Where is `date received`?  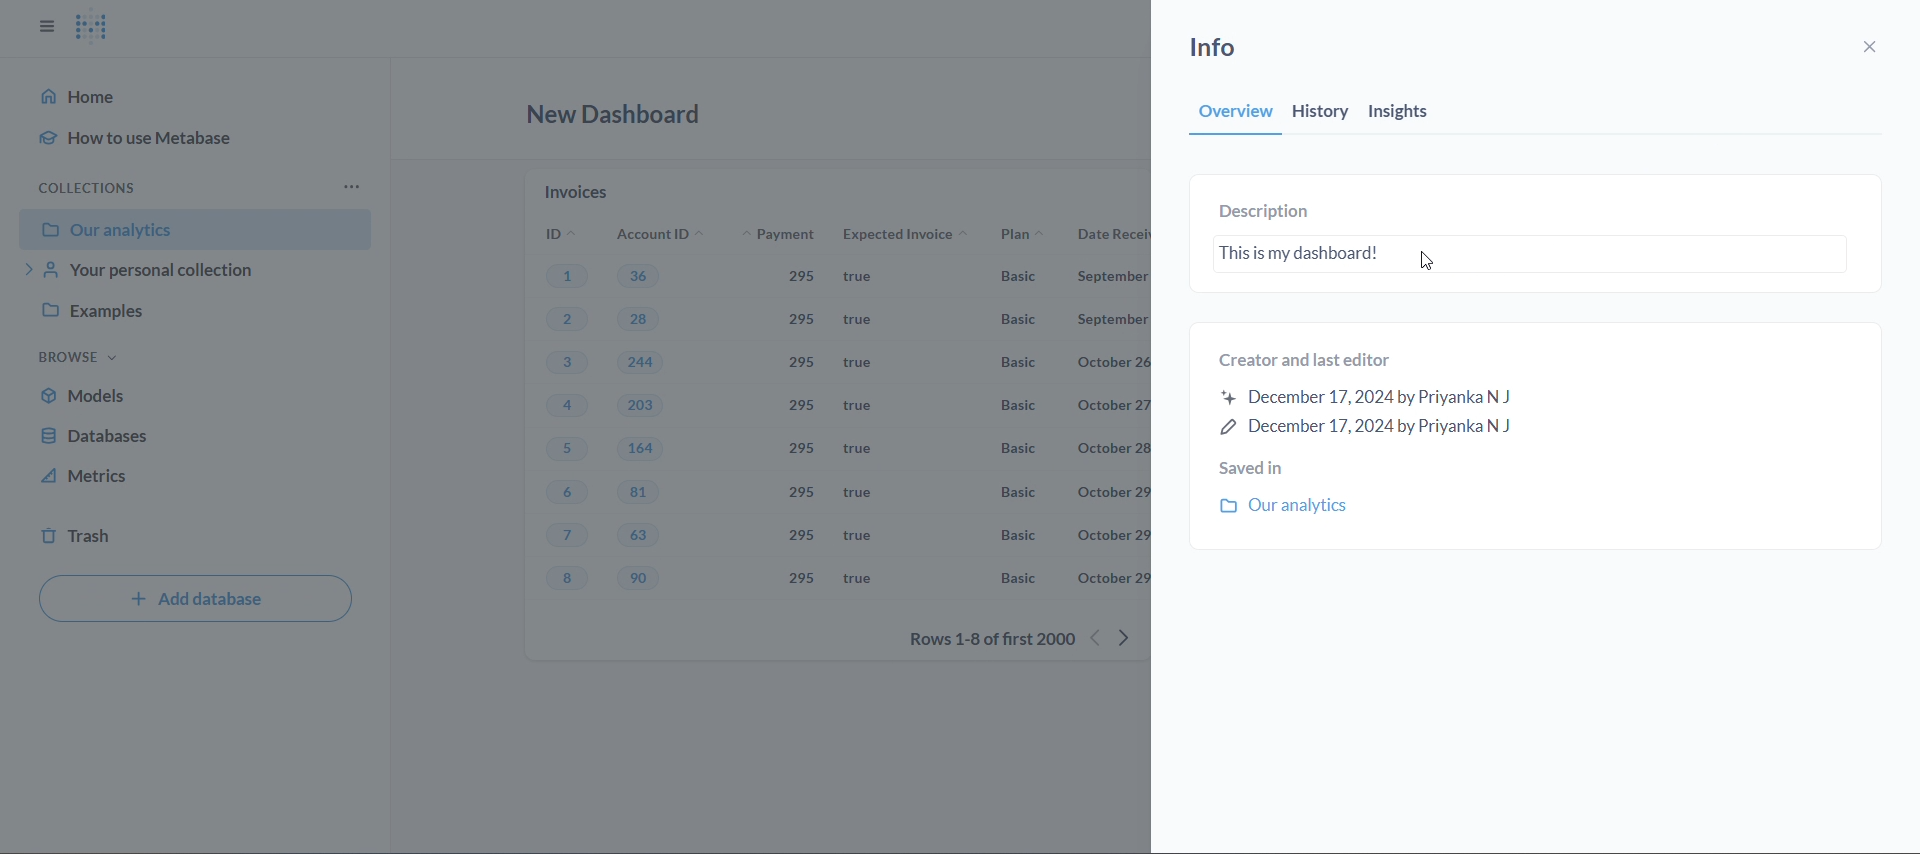
date received is located at coordinates (1107, 238).